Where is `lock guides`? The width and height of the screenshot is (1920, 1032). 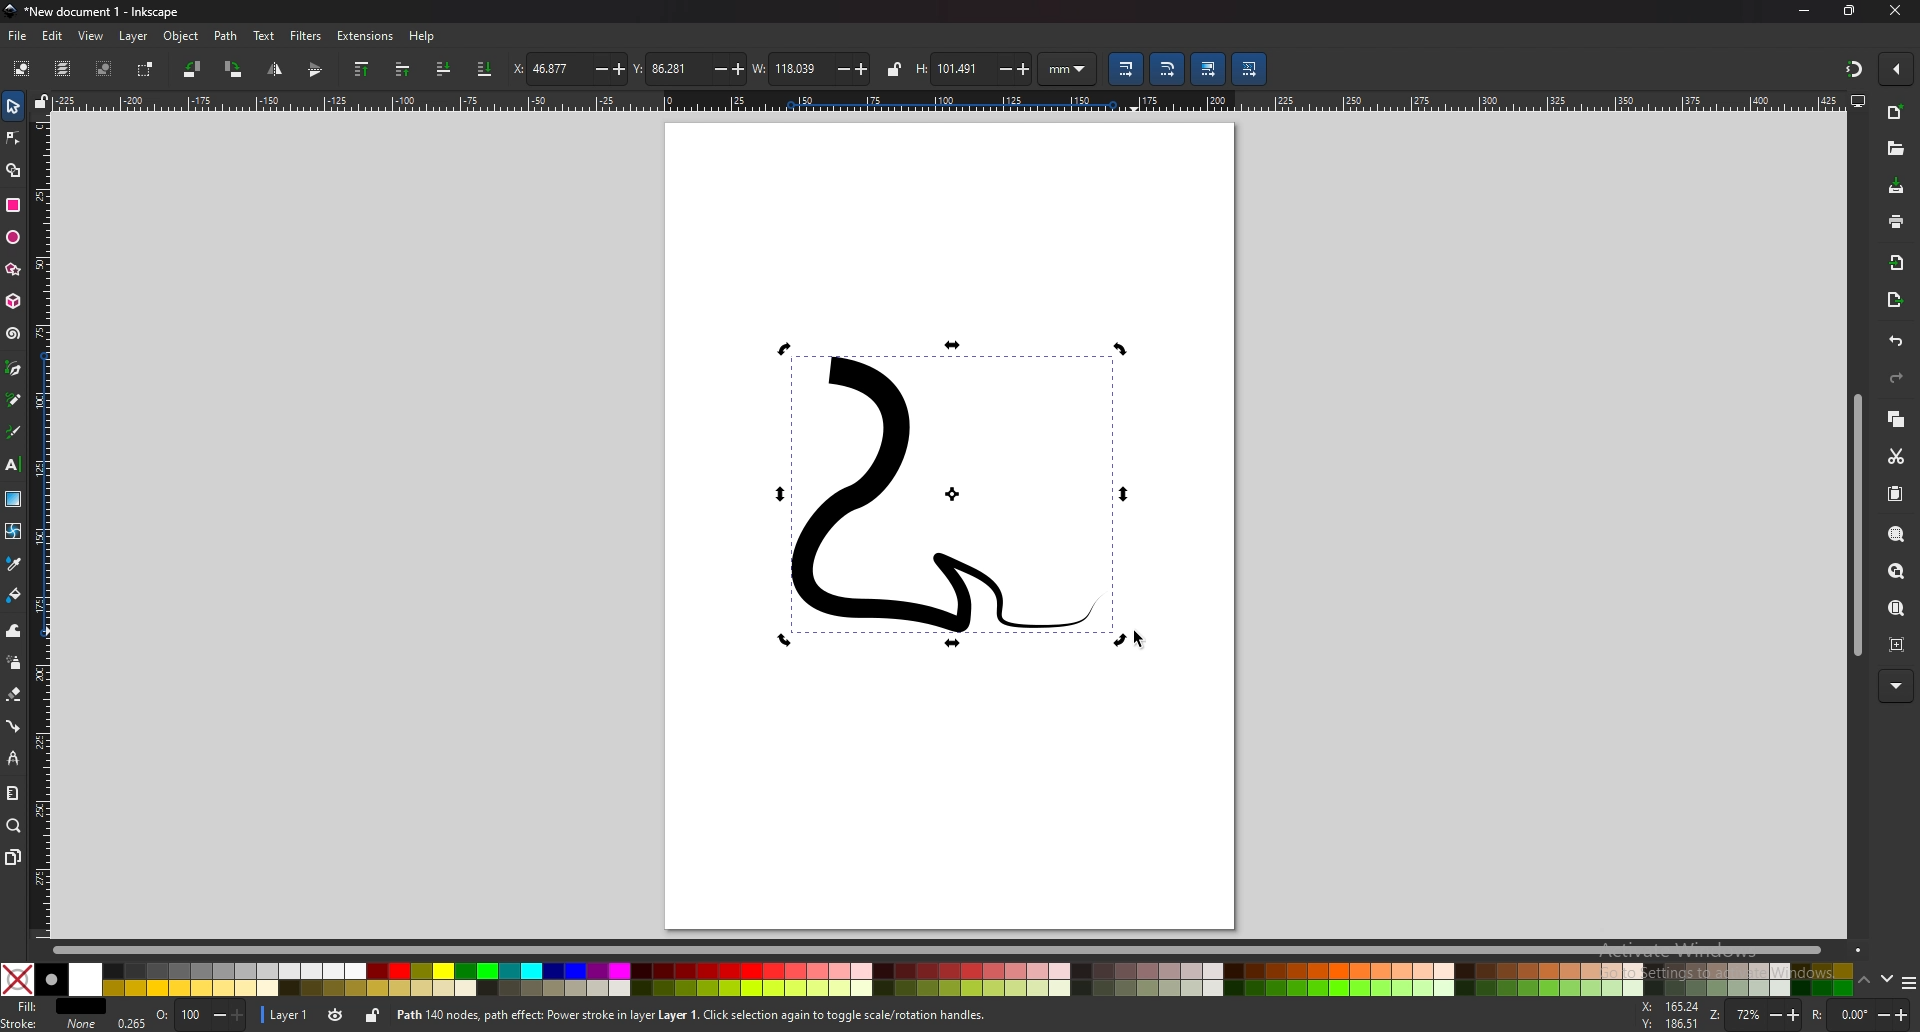 lock guides is located at coordinates (41, 102).